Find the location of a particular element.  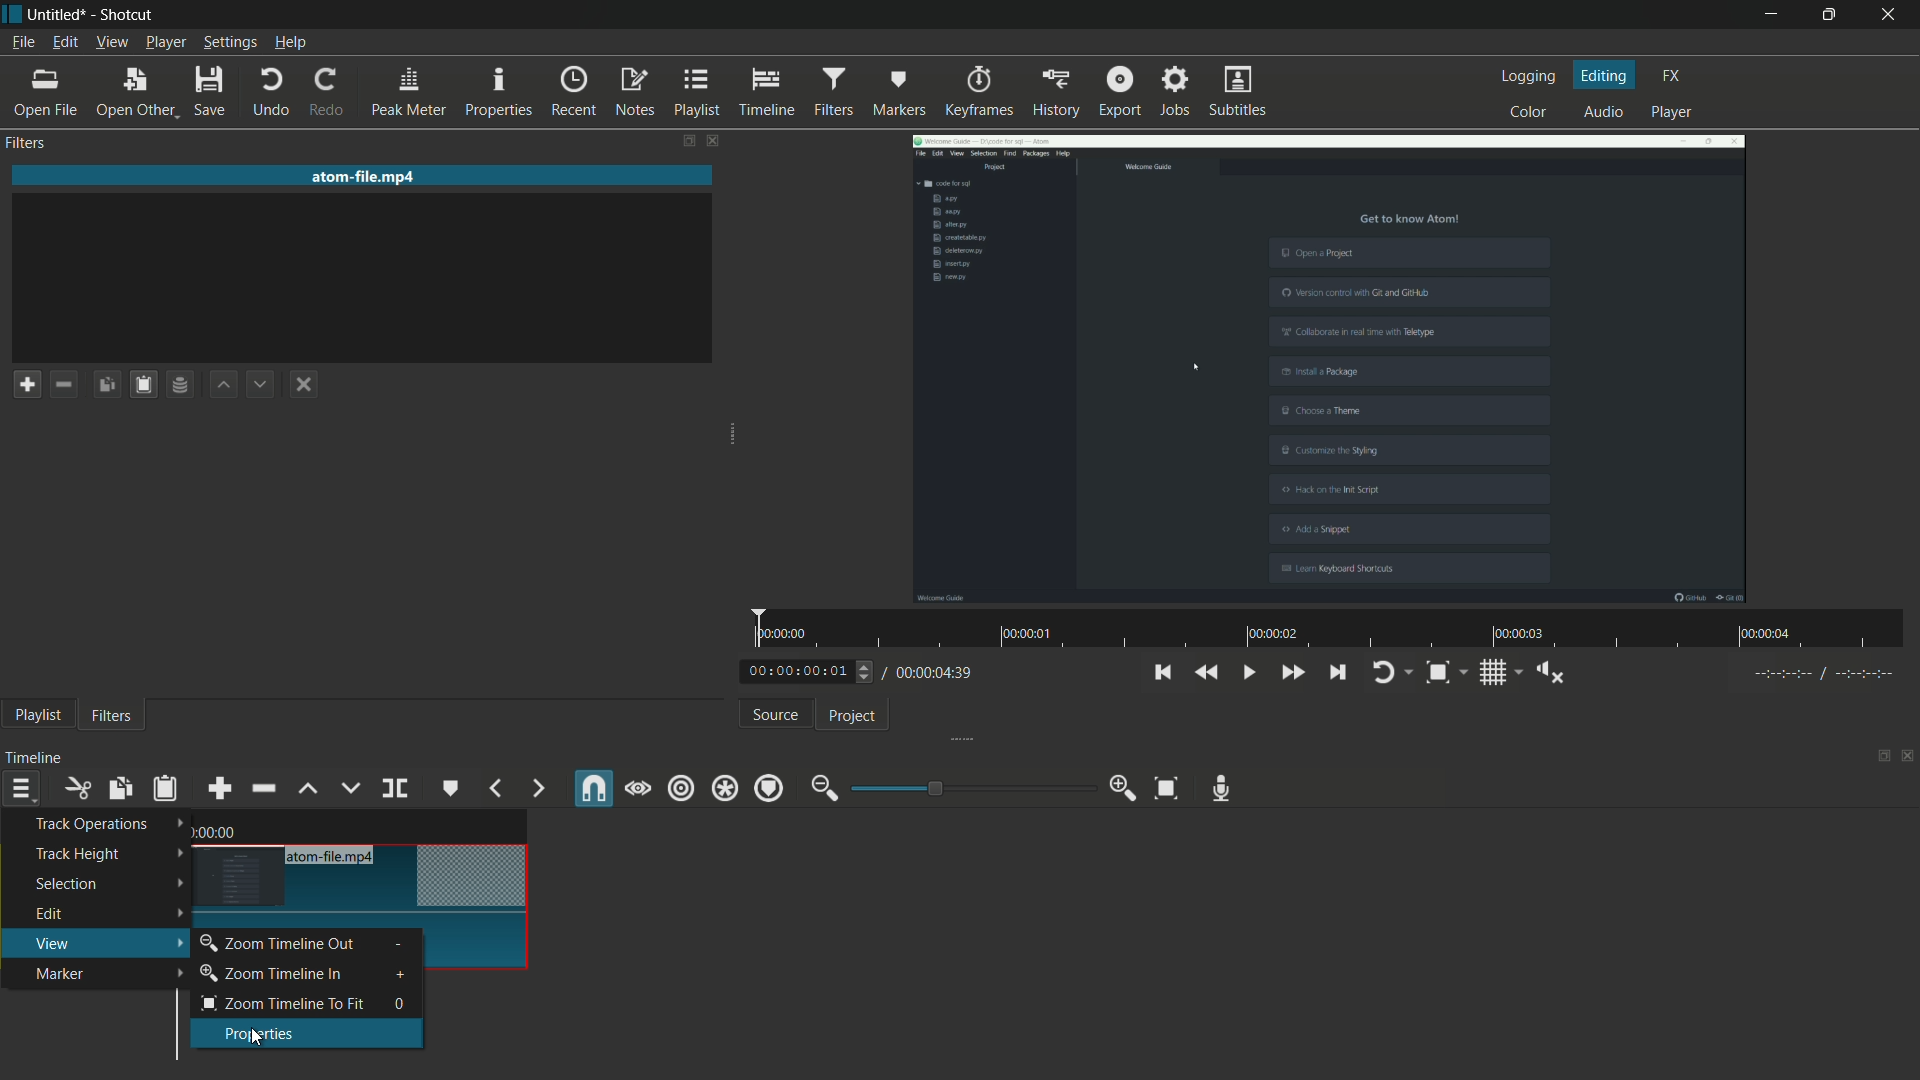

fx is located at coordinates (1672, 76).